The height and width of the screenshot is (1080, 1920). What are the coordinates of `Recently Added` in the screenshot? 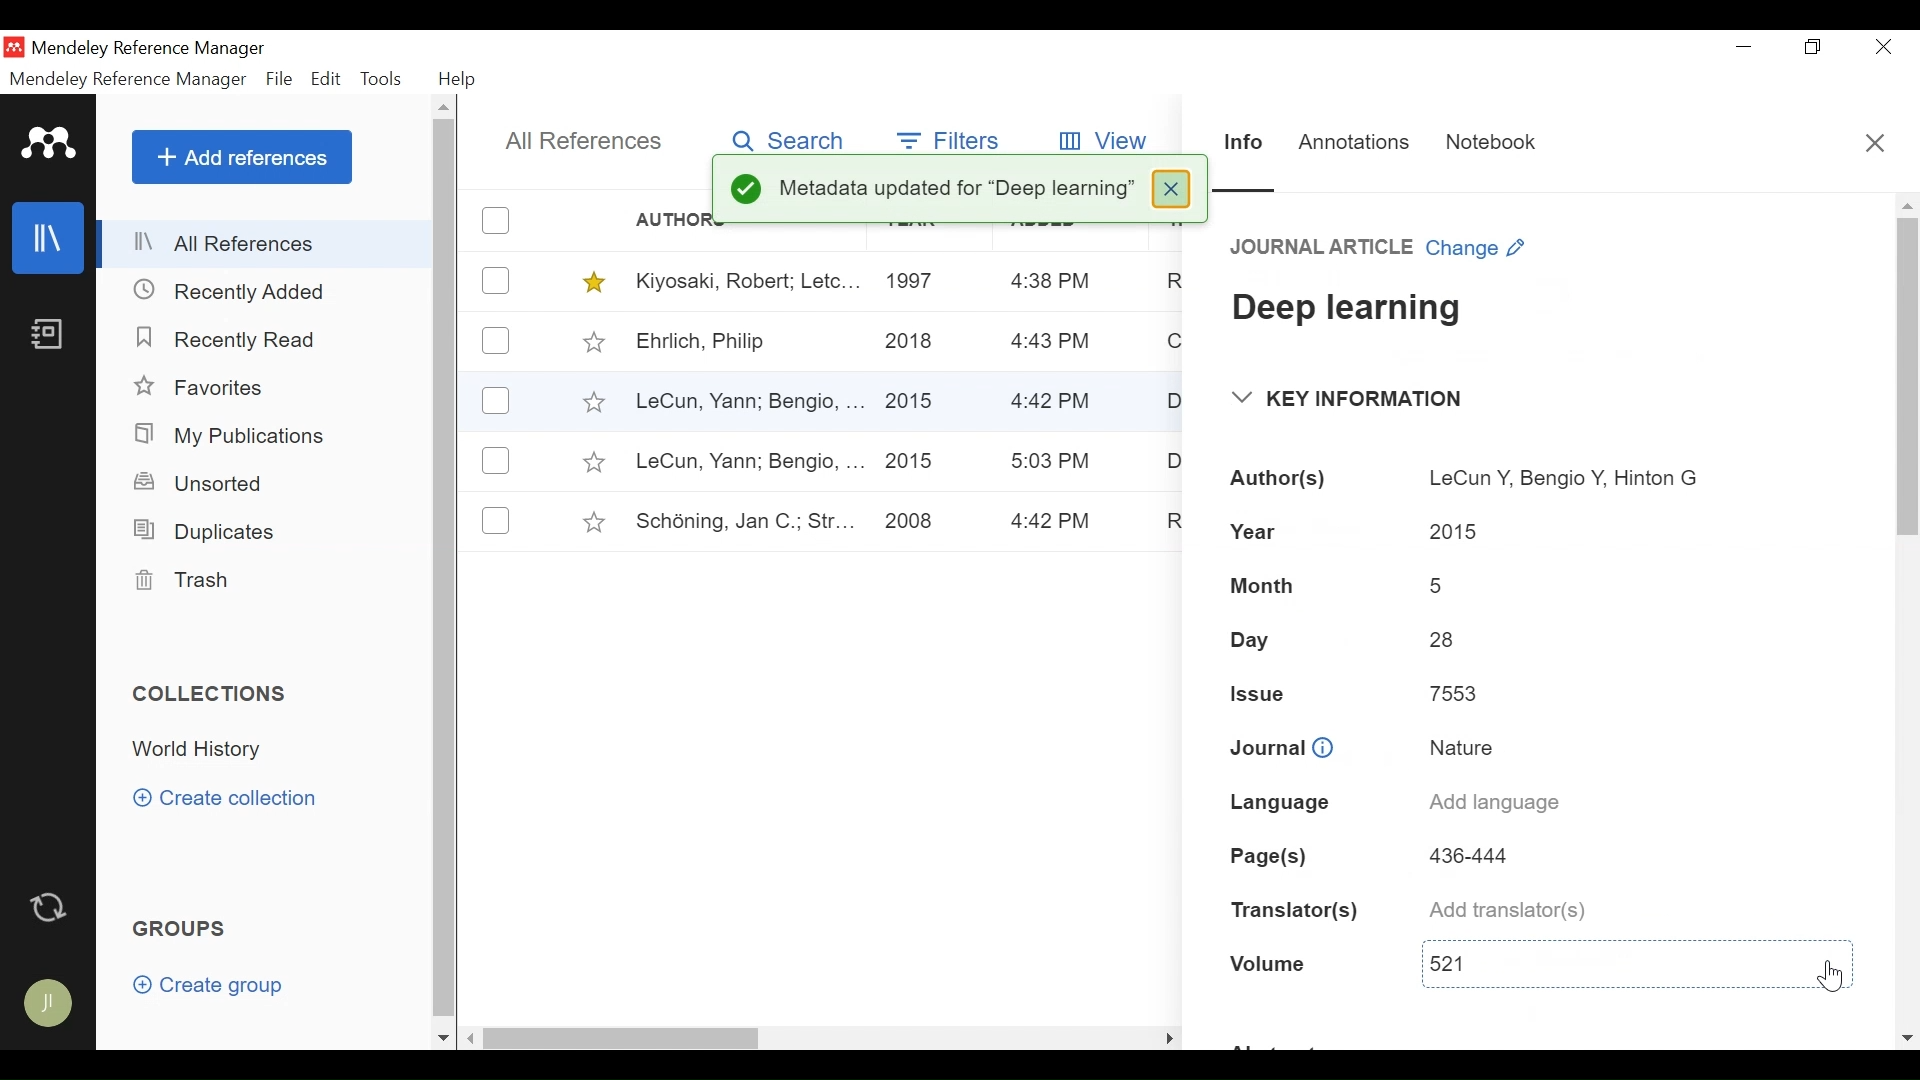 It's located at (239, 290).